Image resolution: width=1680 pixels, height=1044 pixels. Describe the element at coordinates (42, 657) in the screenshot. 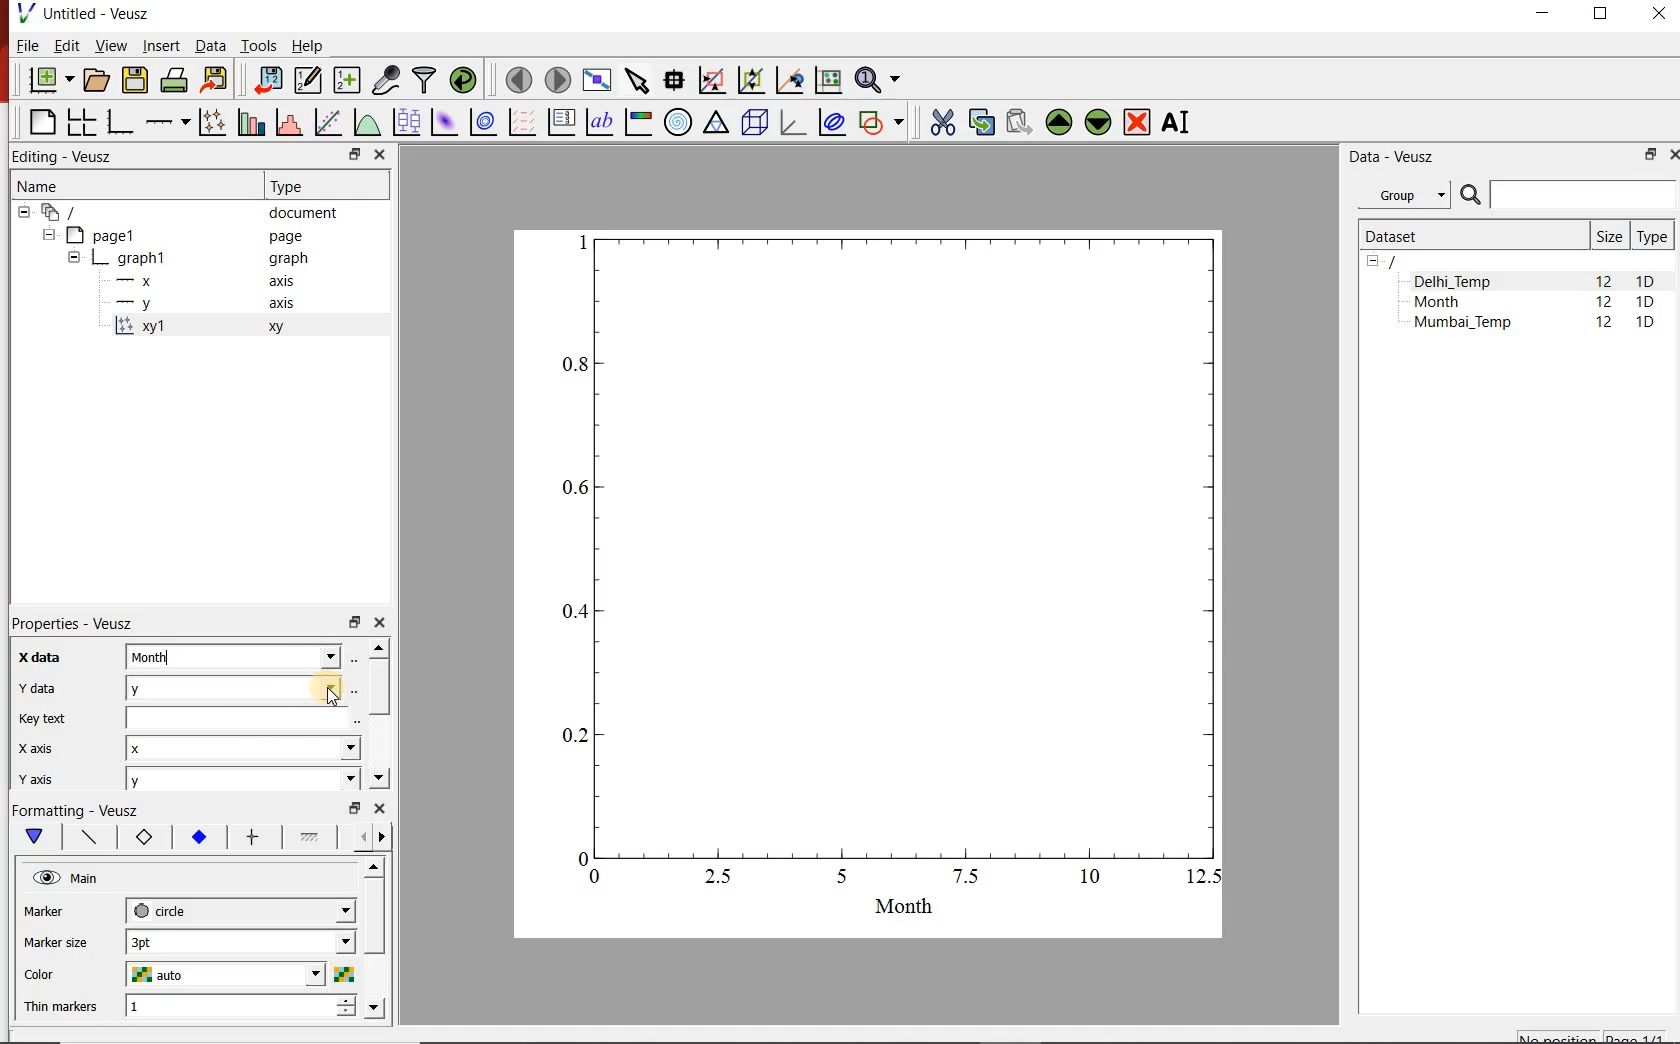

I see `x-data` at that location.